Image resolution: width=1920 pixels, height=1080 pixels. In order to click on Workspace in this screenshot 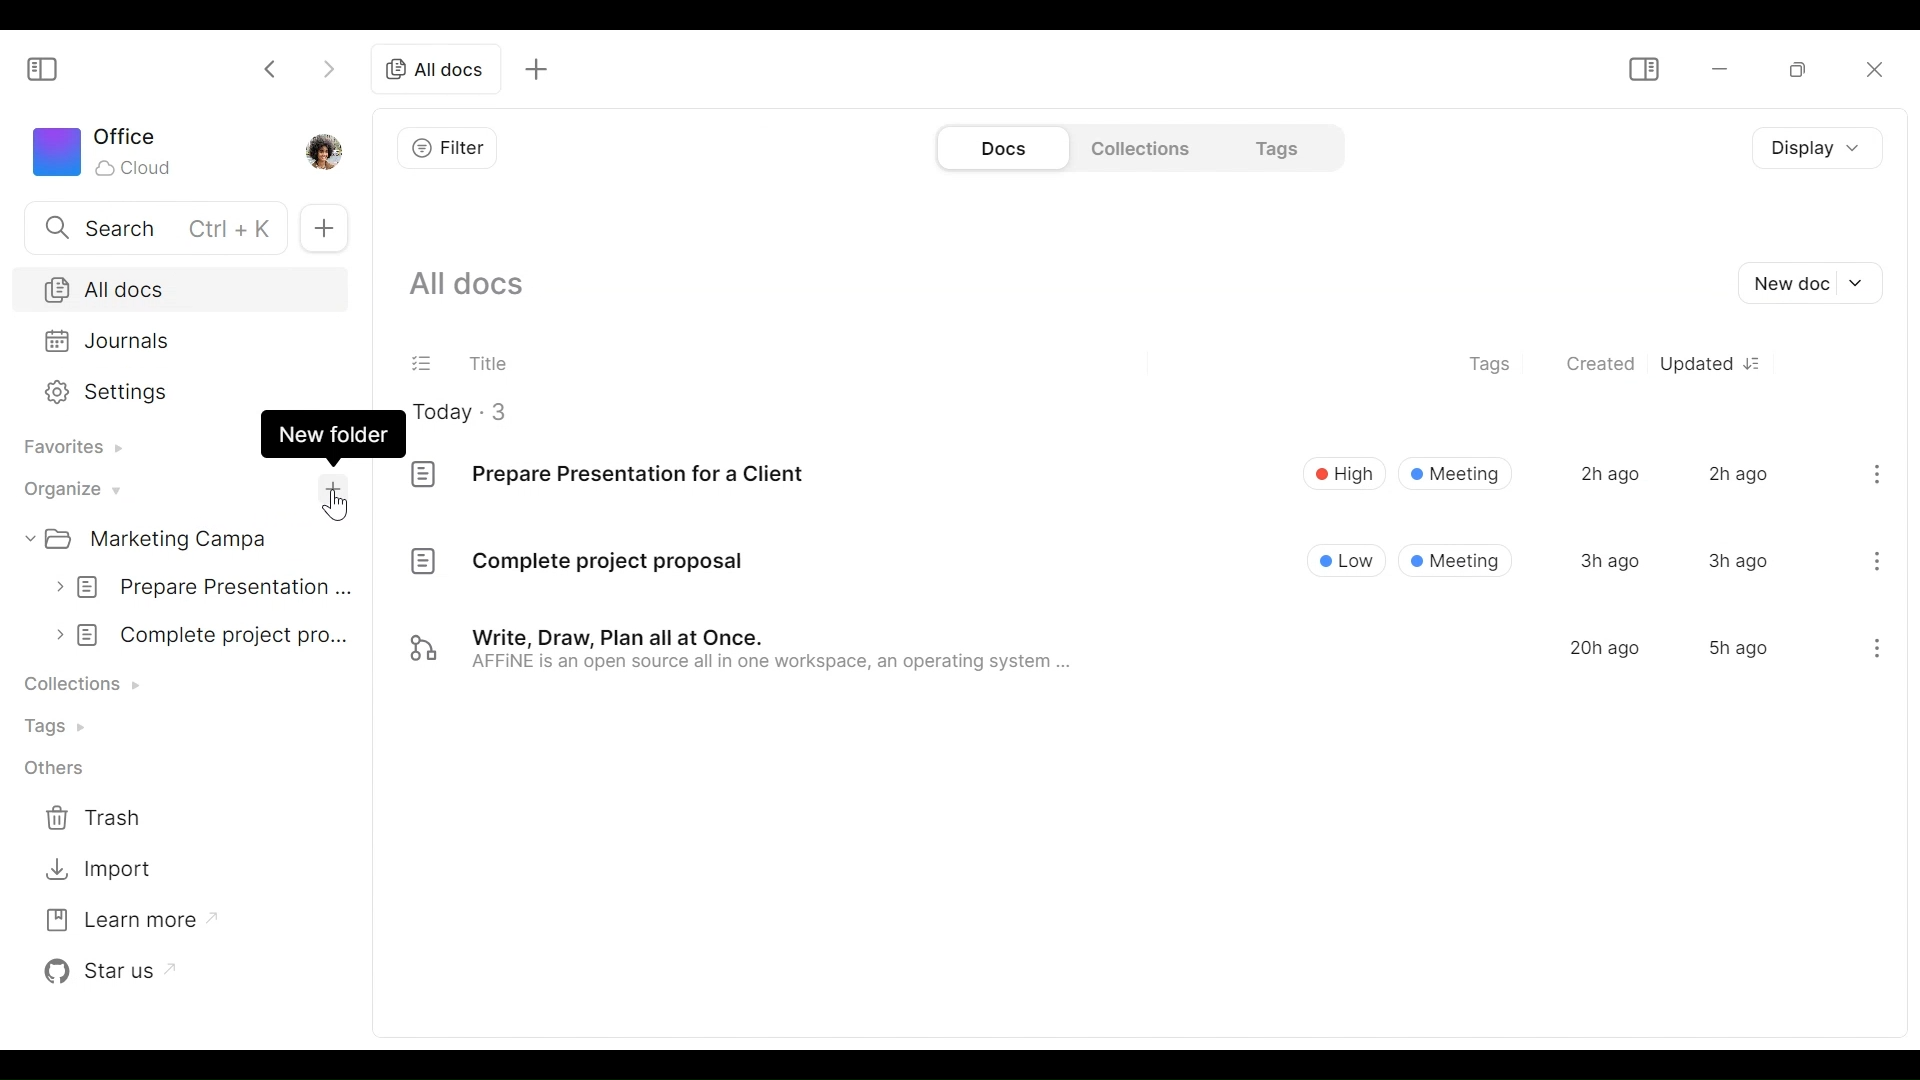, I will do `click(107, 152)`.